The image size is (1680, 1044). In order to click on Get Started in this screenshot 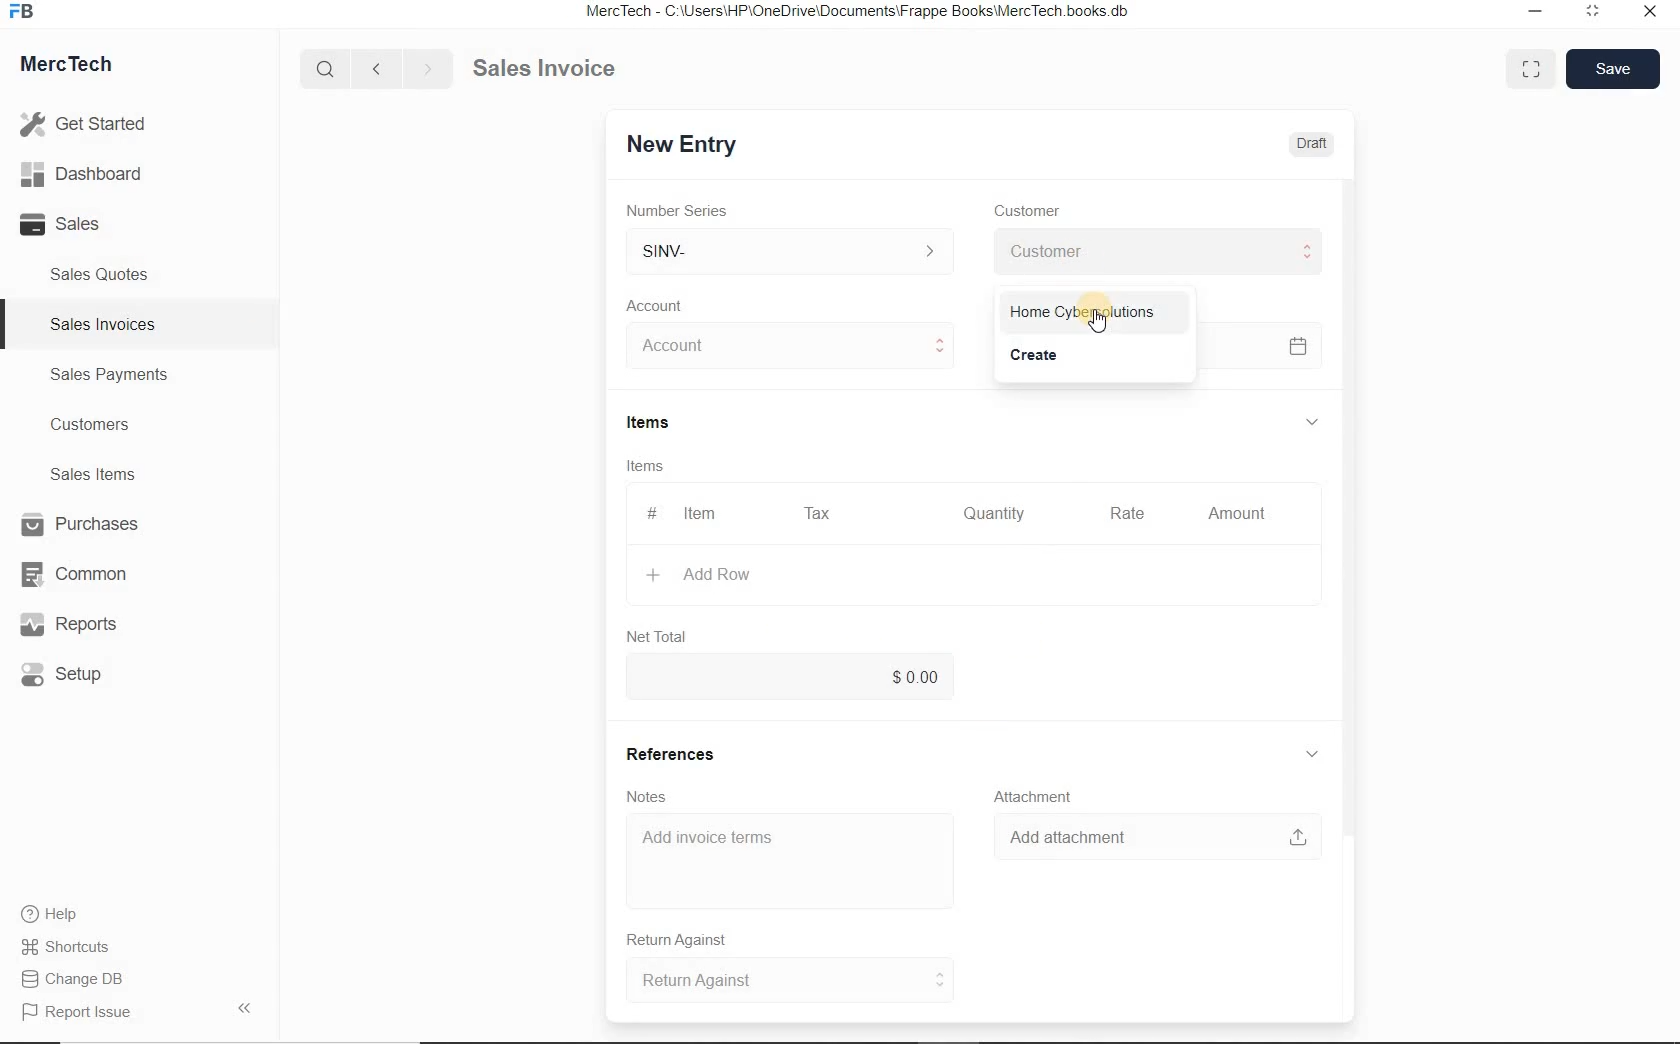, I will do `click(90, 124)`.